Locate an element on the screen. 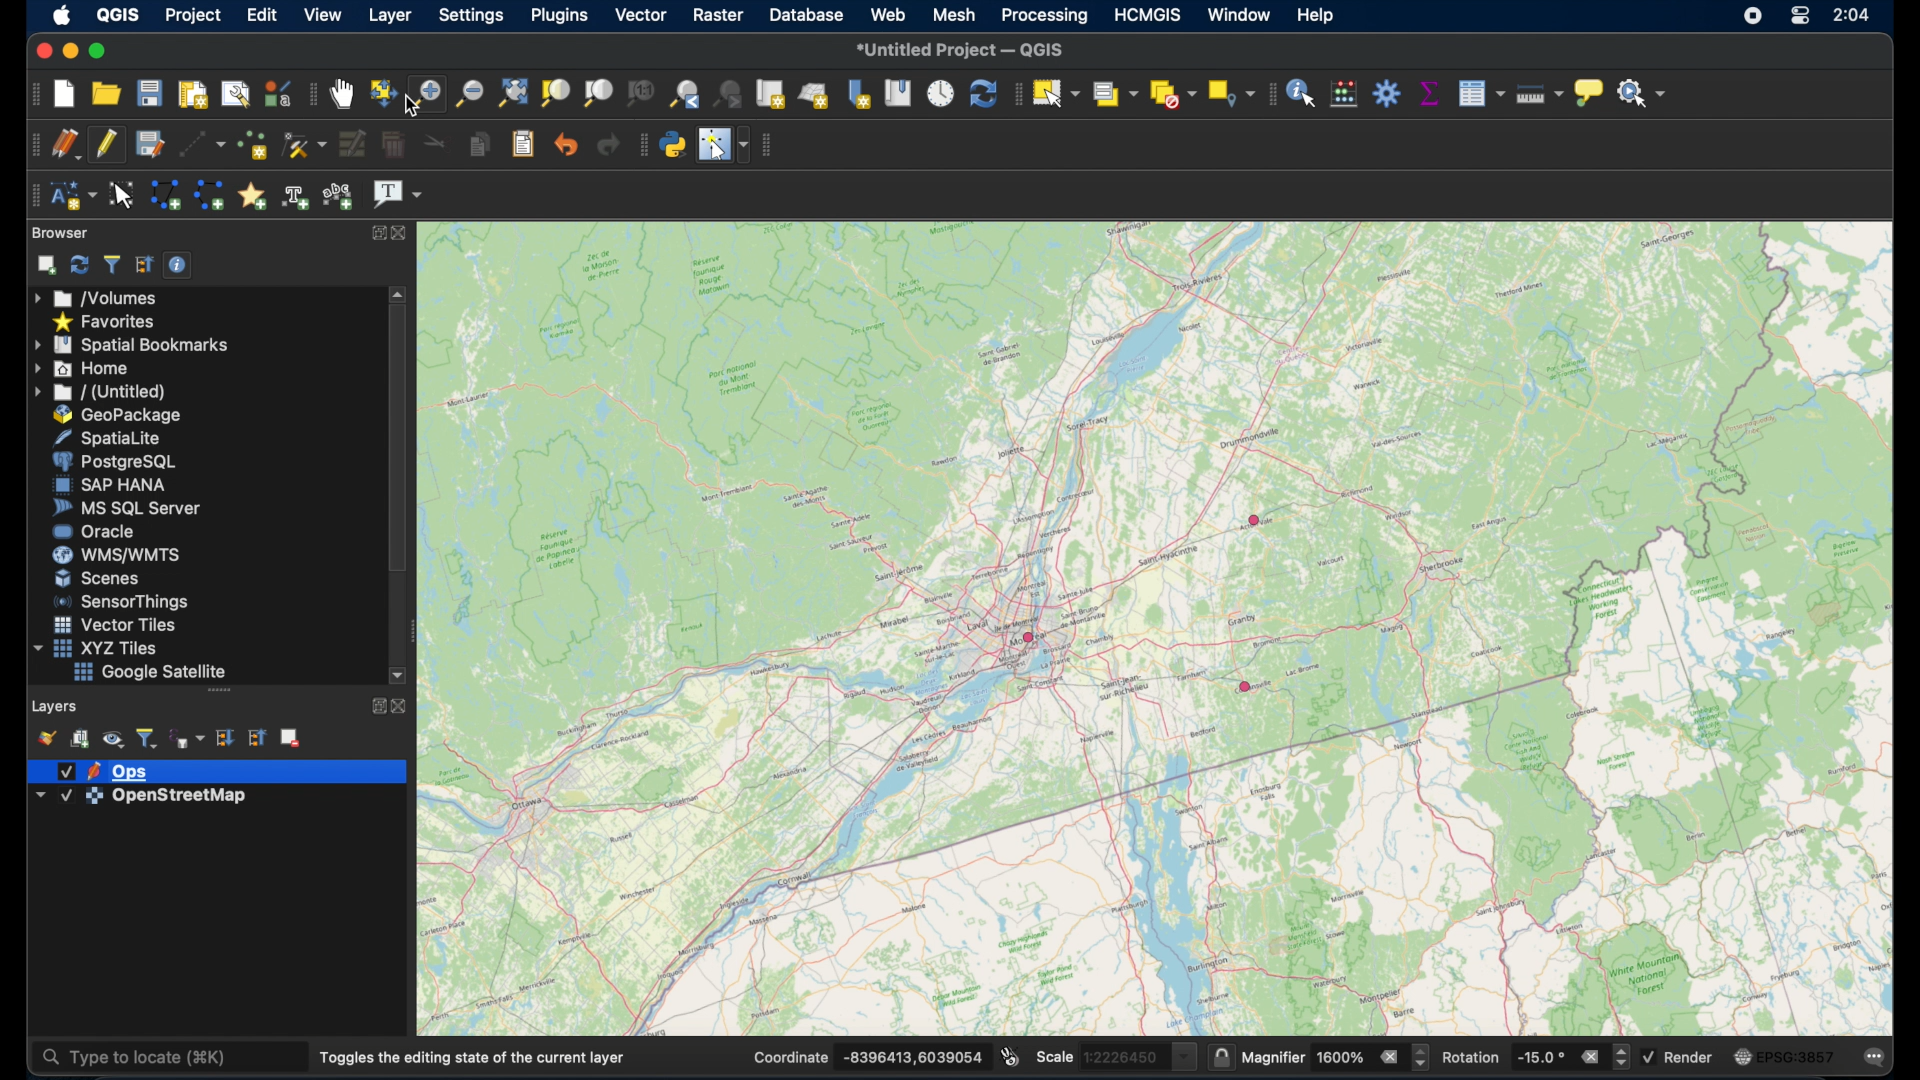 Image resolution: width=1920 pixels, height=1080 pixels. zoom last is located at coordinates (685, 94).